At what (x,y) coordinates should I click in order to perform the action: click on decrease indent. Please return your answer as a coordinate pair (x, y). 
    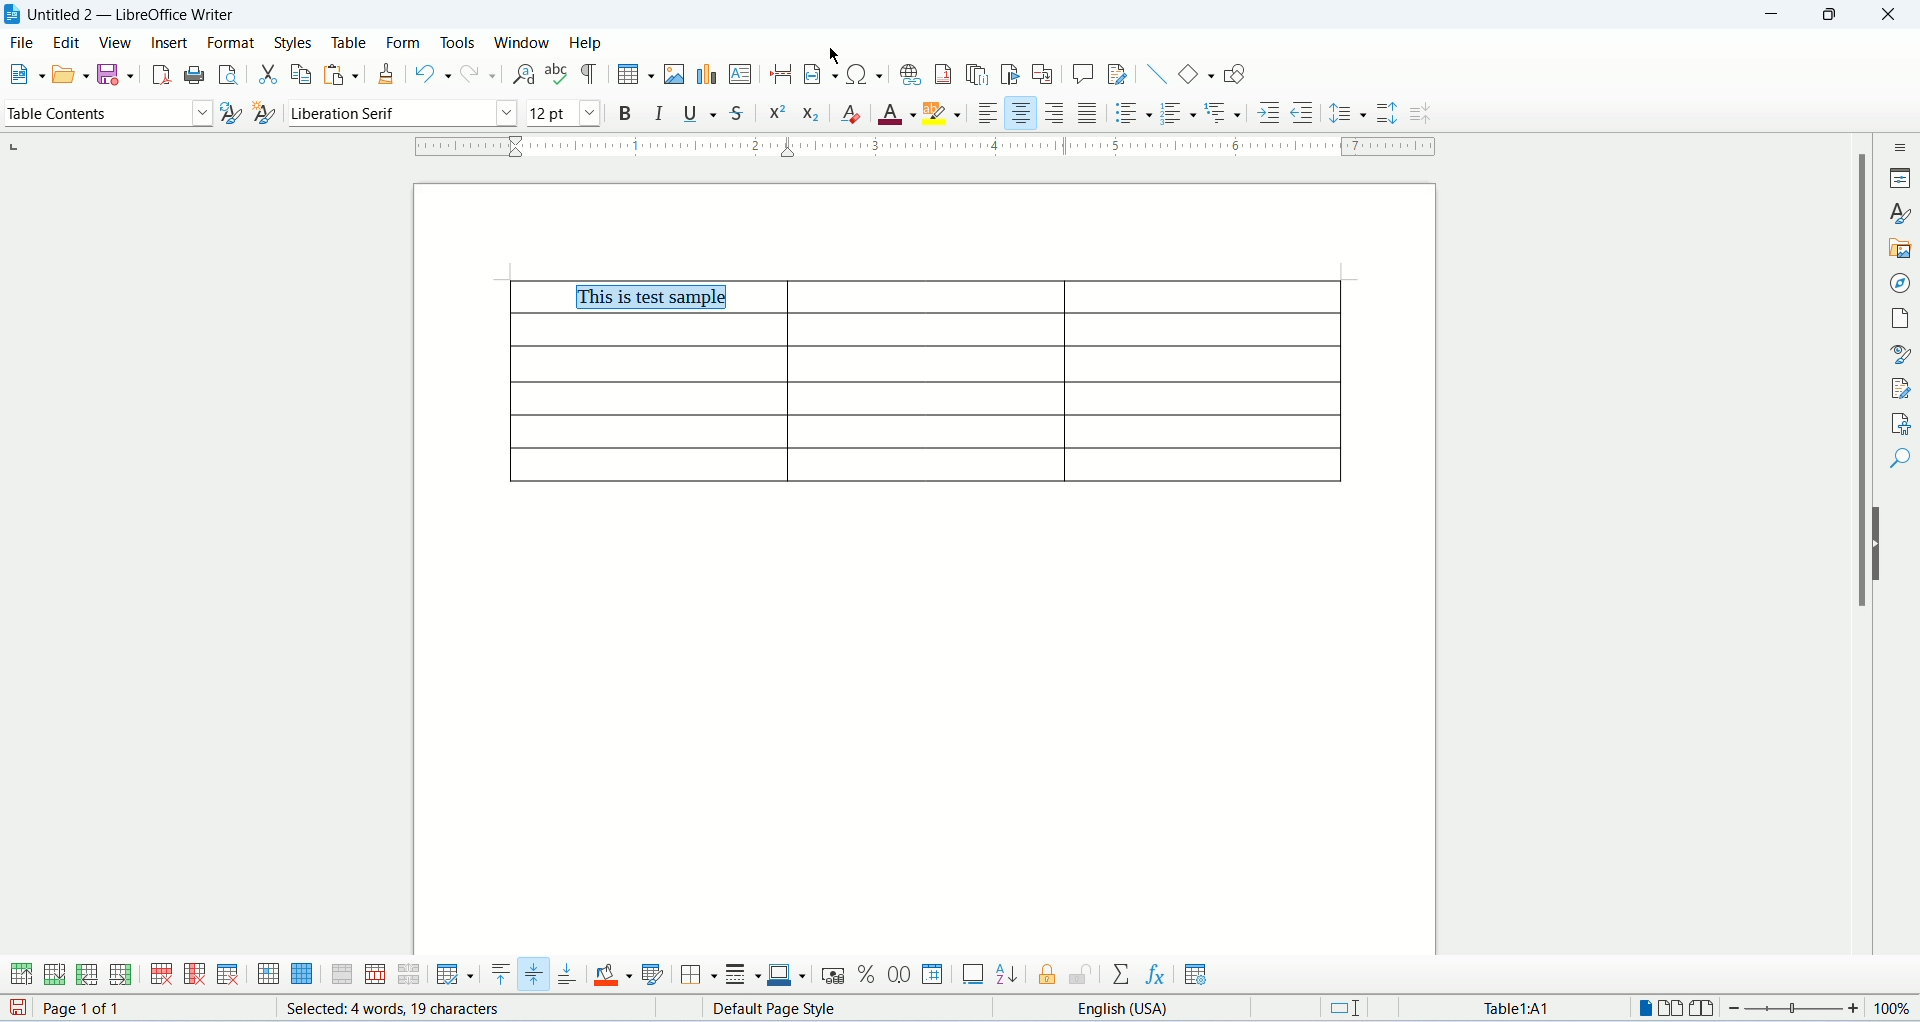
    Looking at the image, I should click on (1303, 113).